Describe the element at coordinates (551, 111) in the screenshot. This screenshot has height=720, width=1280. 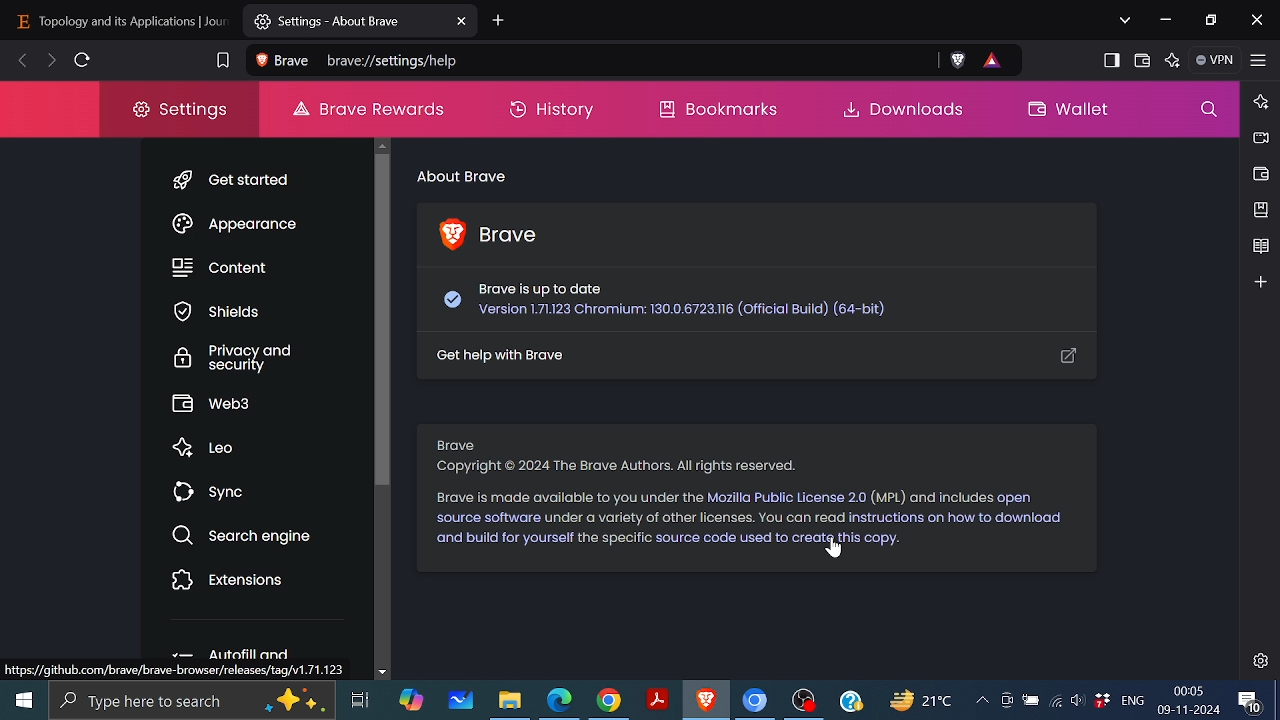
I see `History` at that location.